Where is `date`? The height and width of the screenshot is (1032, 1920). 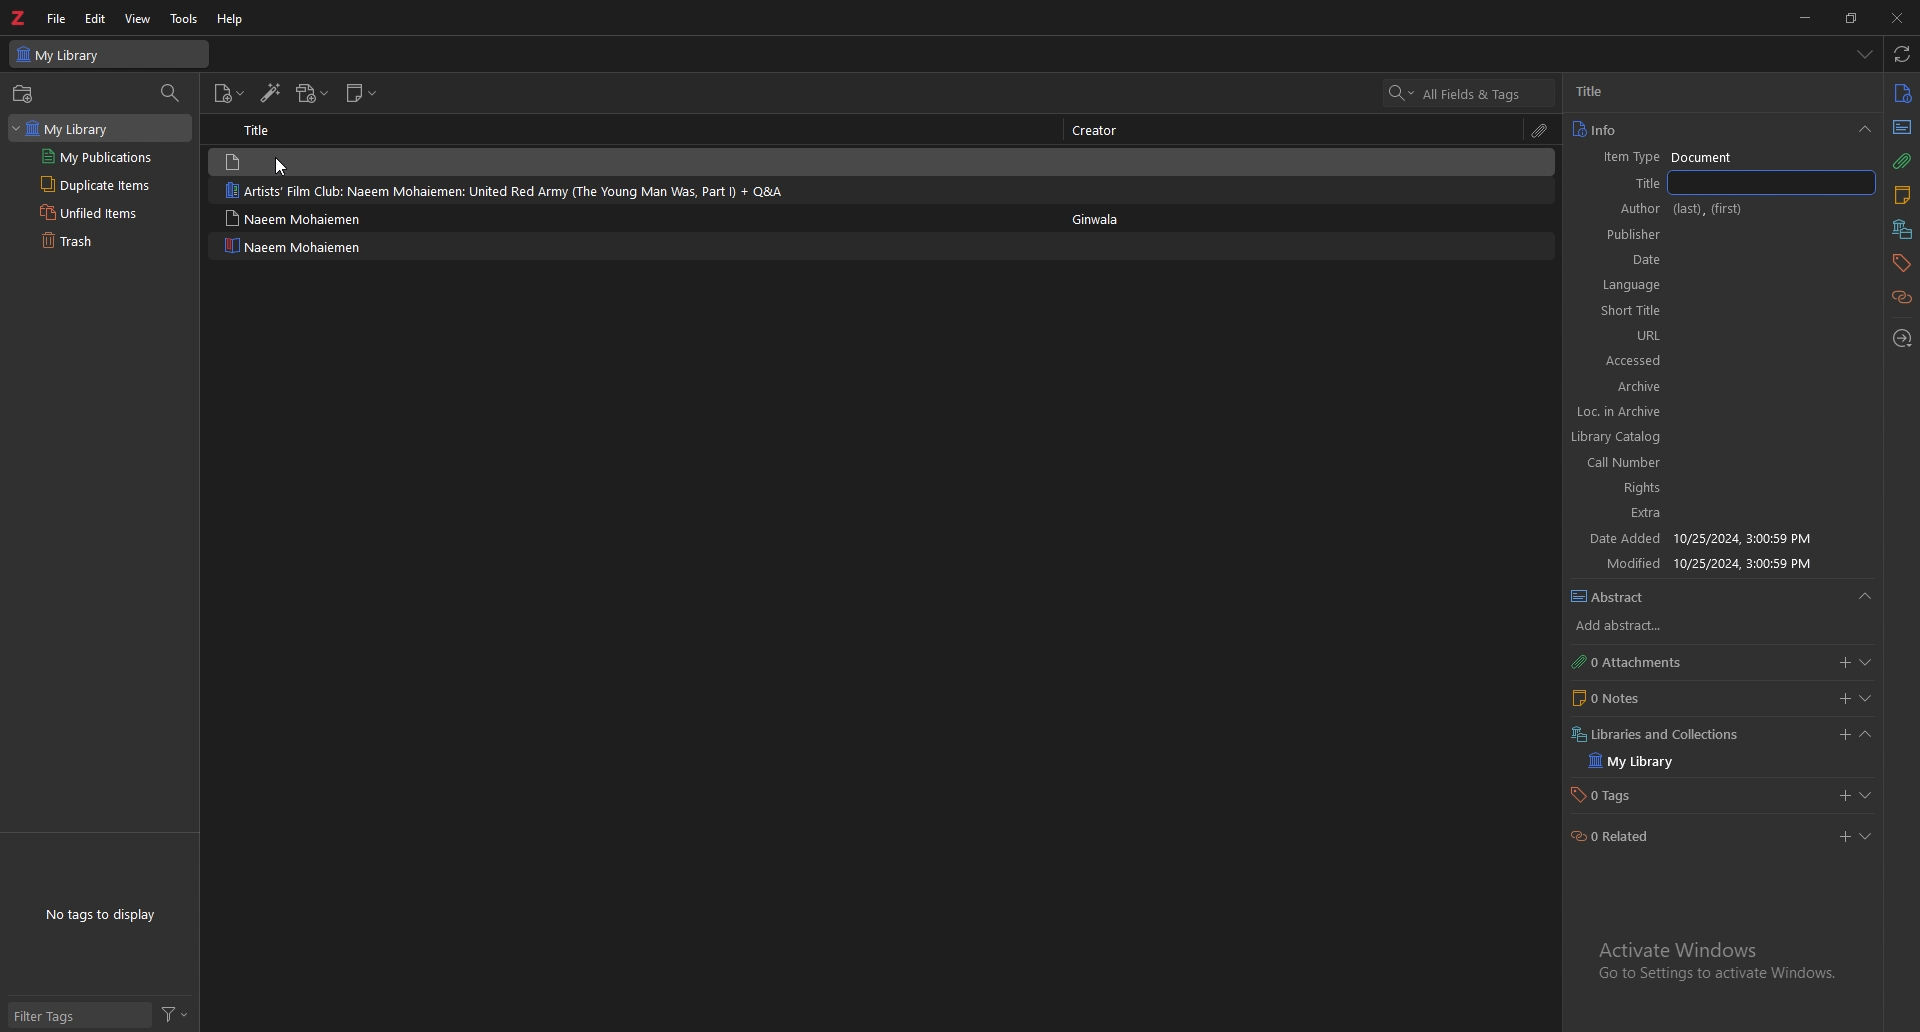 date is located at coordinates (1625, 437).